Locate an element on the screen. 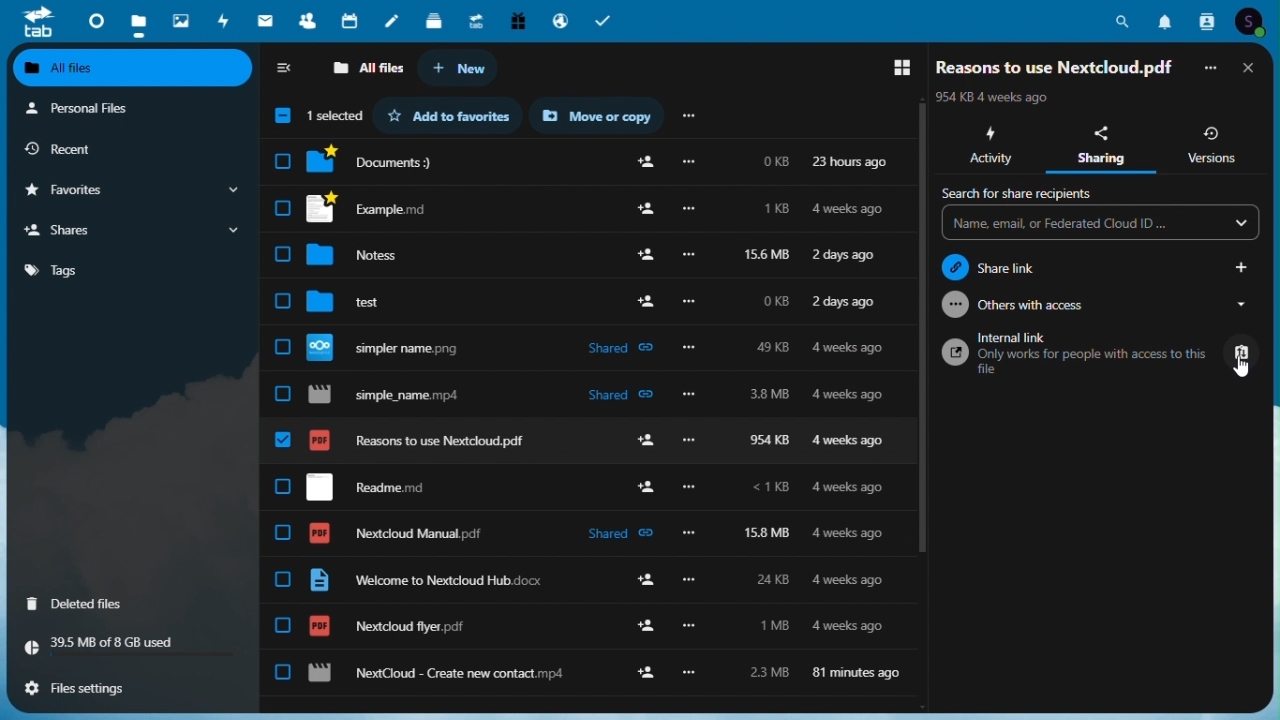 The height and width of the screenshot is (720, 1280). Search for share recipients is located at coordinates (1102, 212).